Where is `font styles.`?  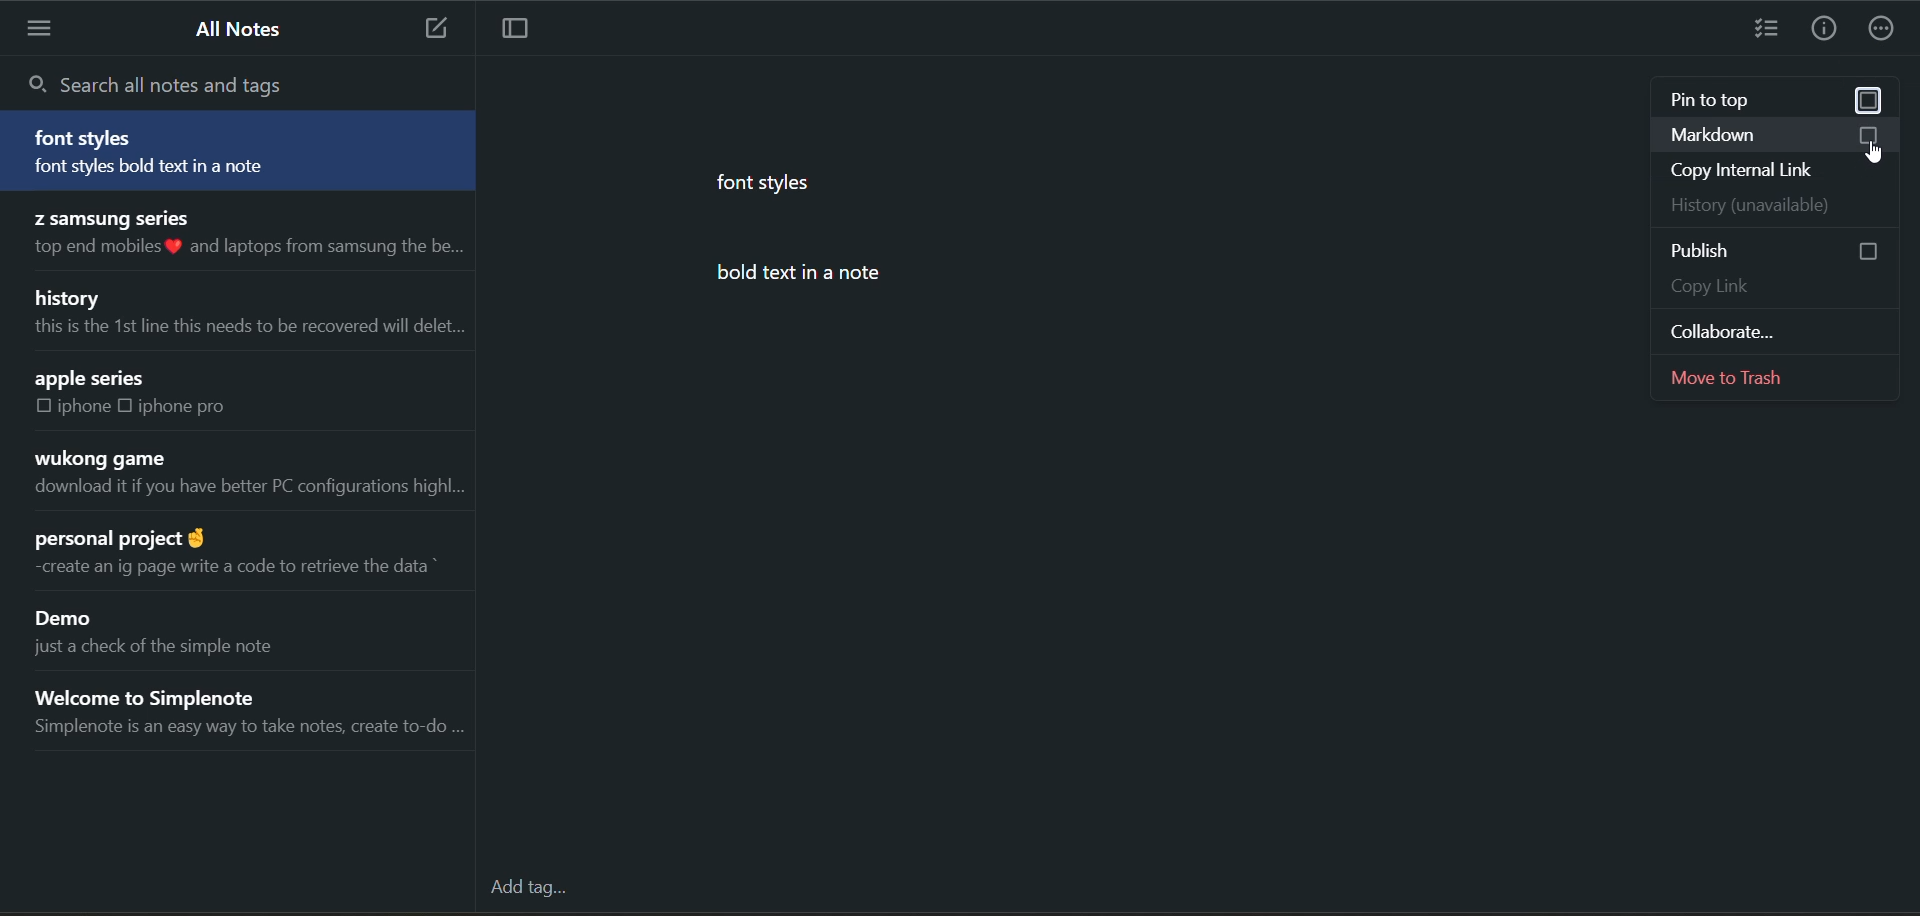 font styles. is located at coordinates (769, 181).